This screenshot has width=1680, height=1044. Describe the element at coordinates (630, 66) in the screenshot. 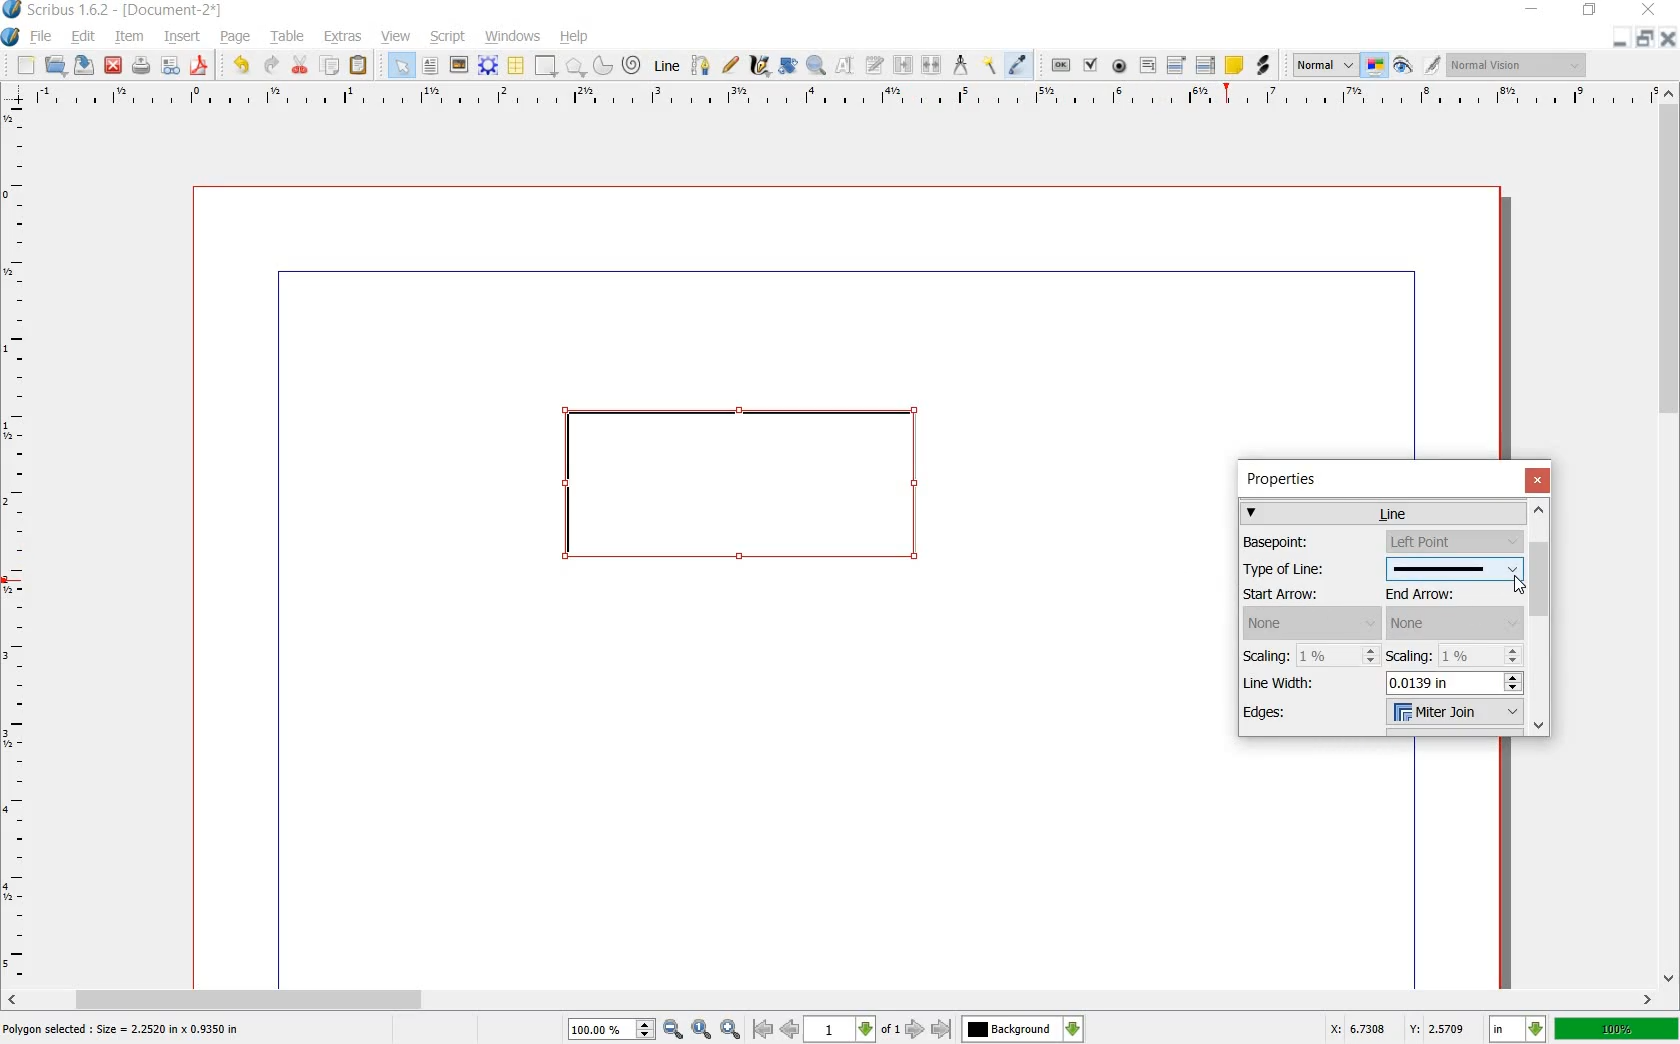

I see `SPIRAL` at that location.